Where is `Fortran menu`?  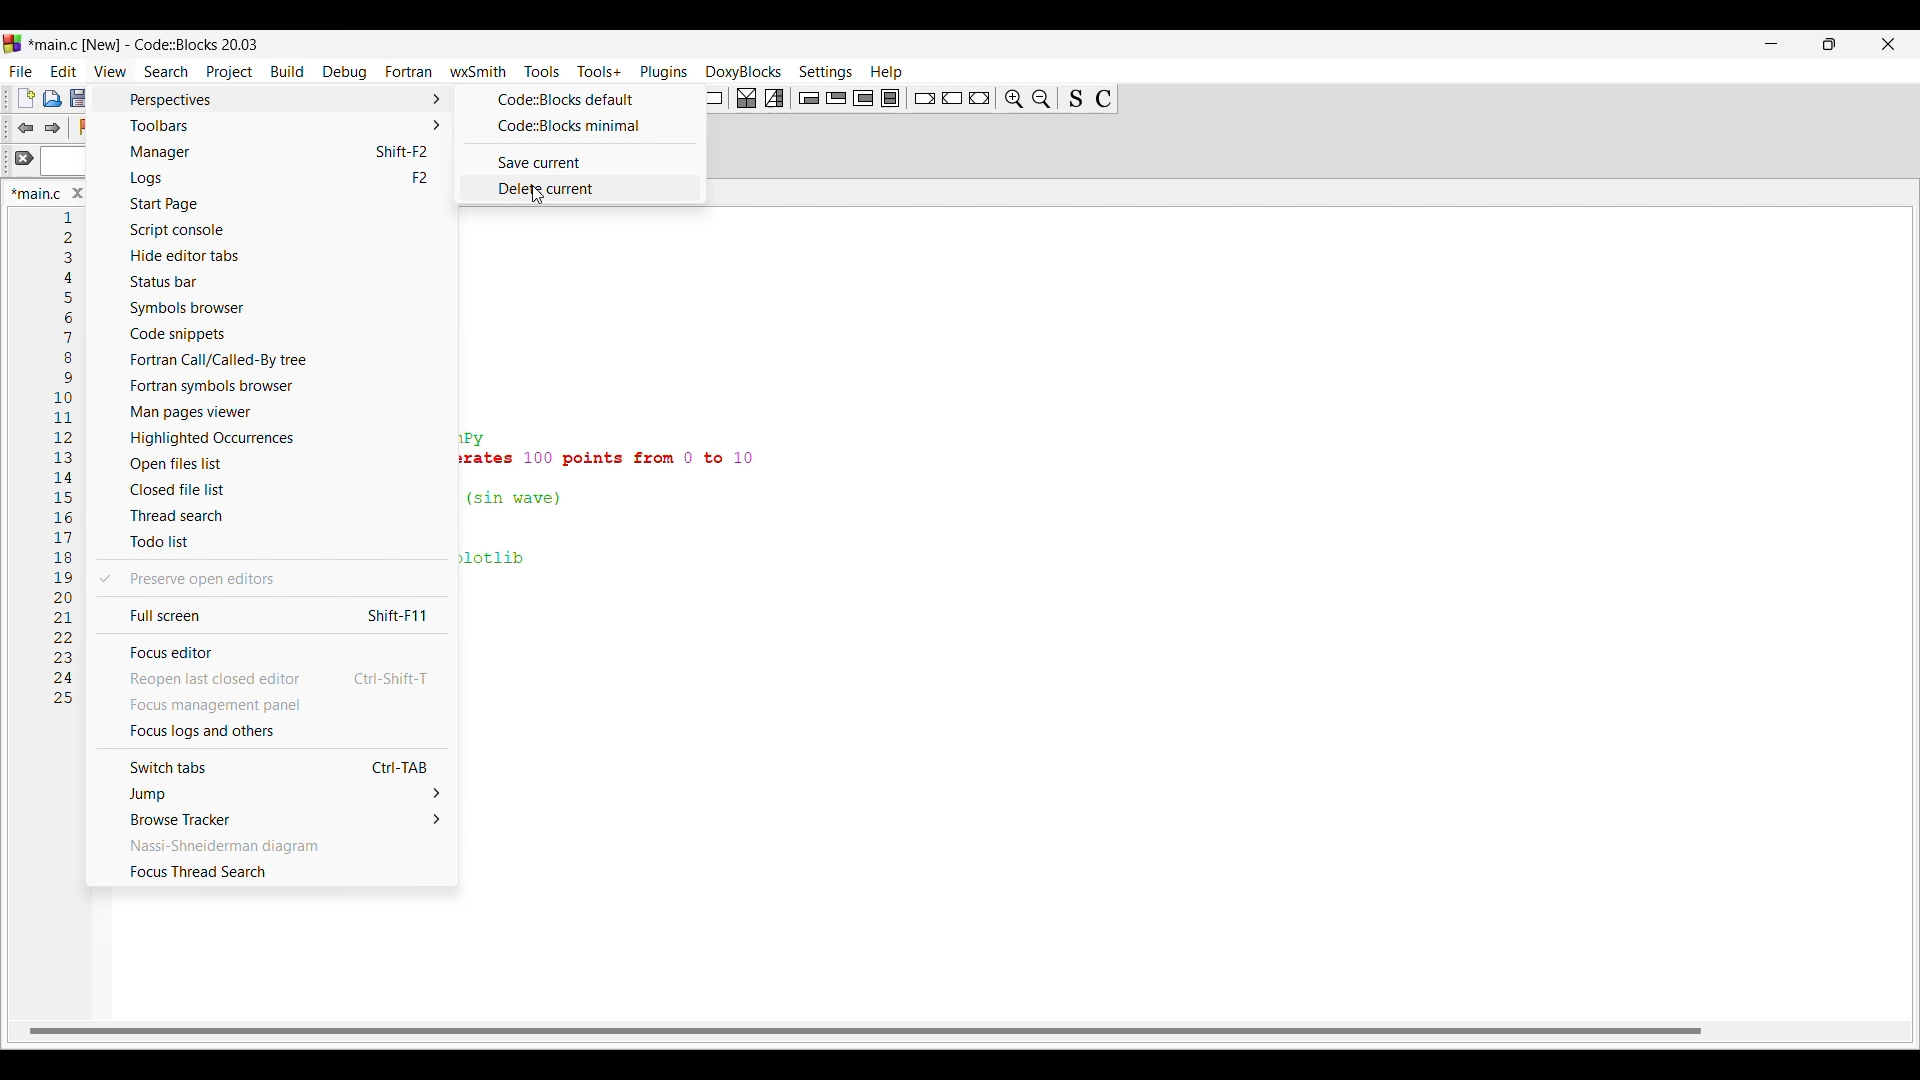 Fortran menu is located at coordinates (409, 71).